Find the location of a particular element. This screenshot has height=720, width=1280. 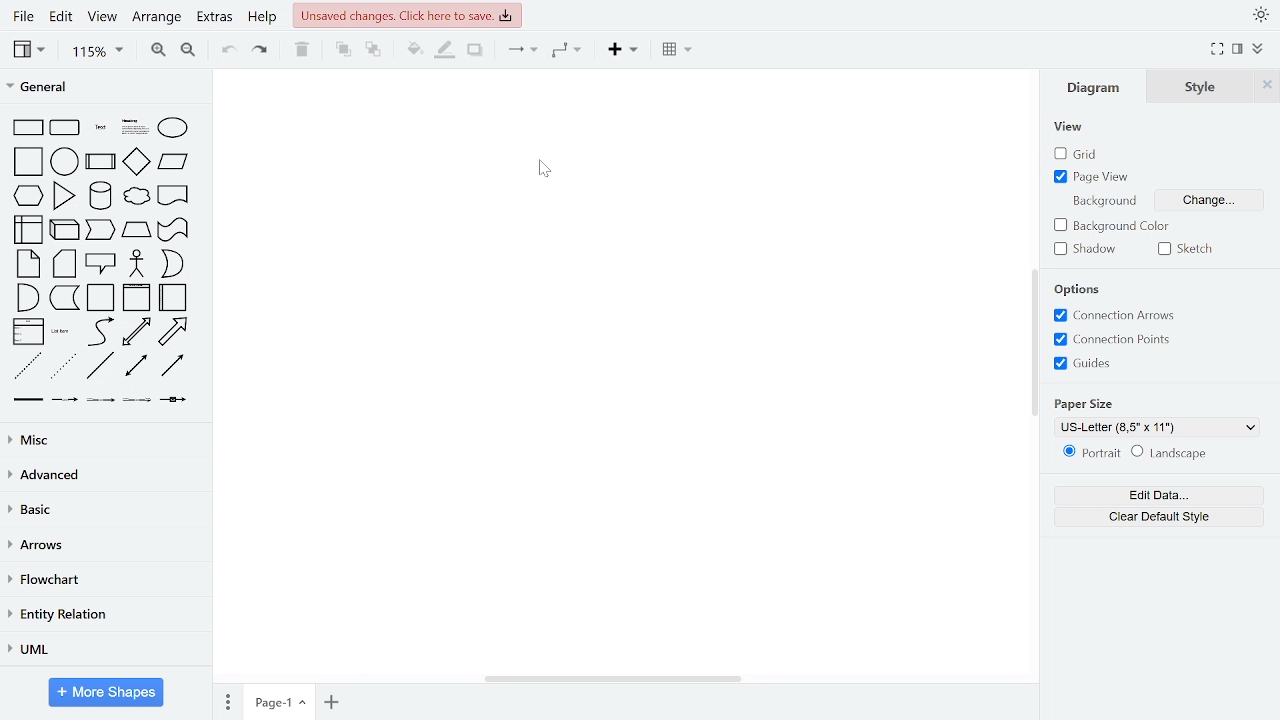

link is located at coordinates (29, 399).